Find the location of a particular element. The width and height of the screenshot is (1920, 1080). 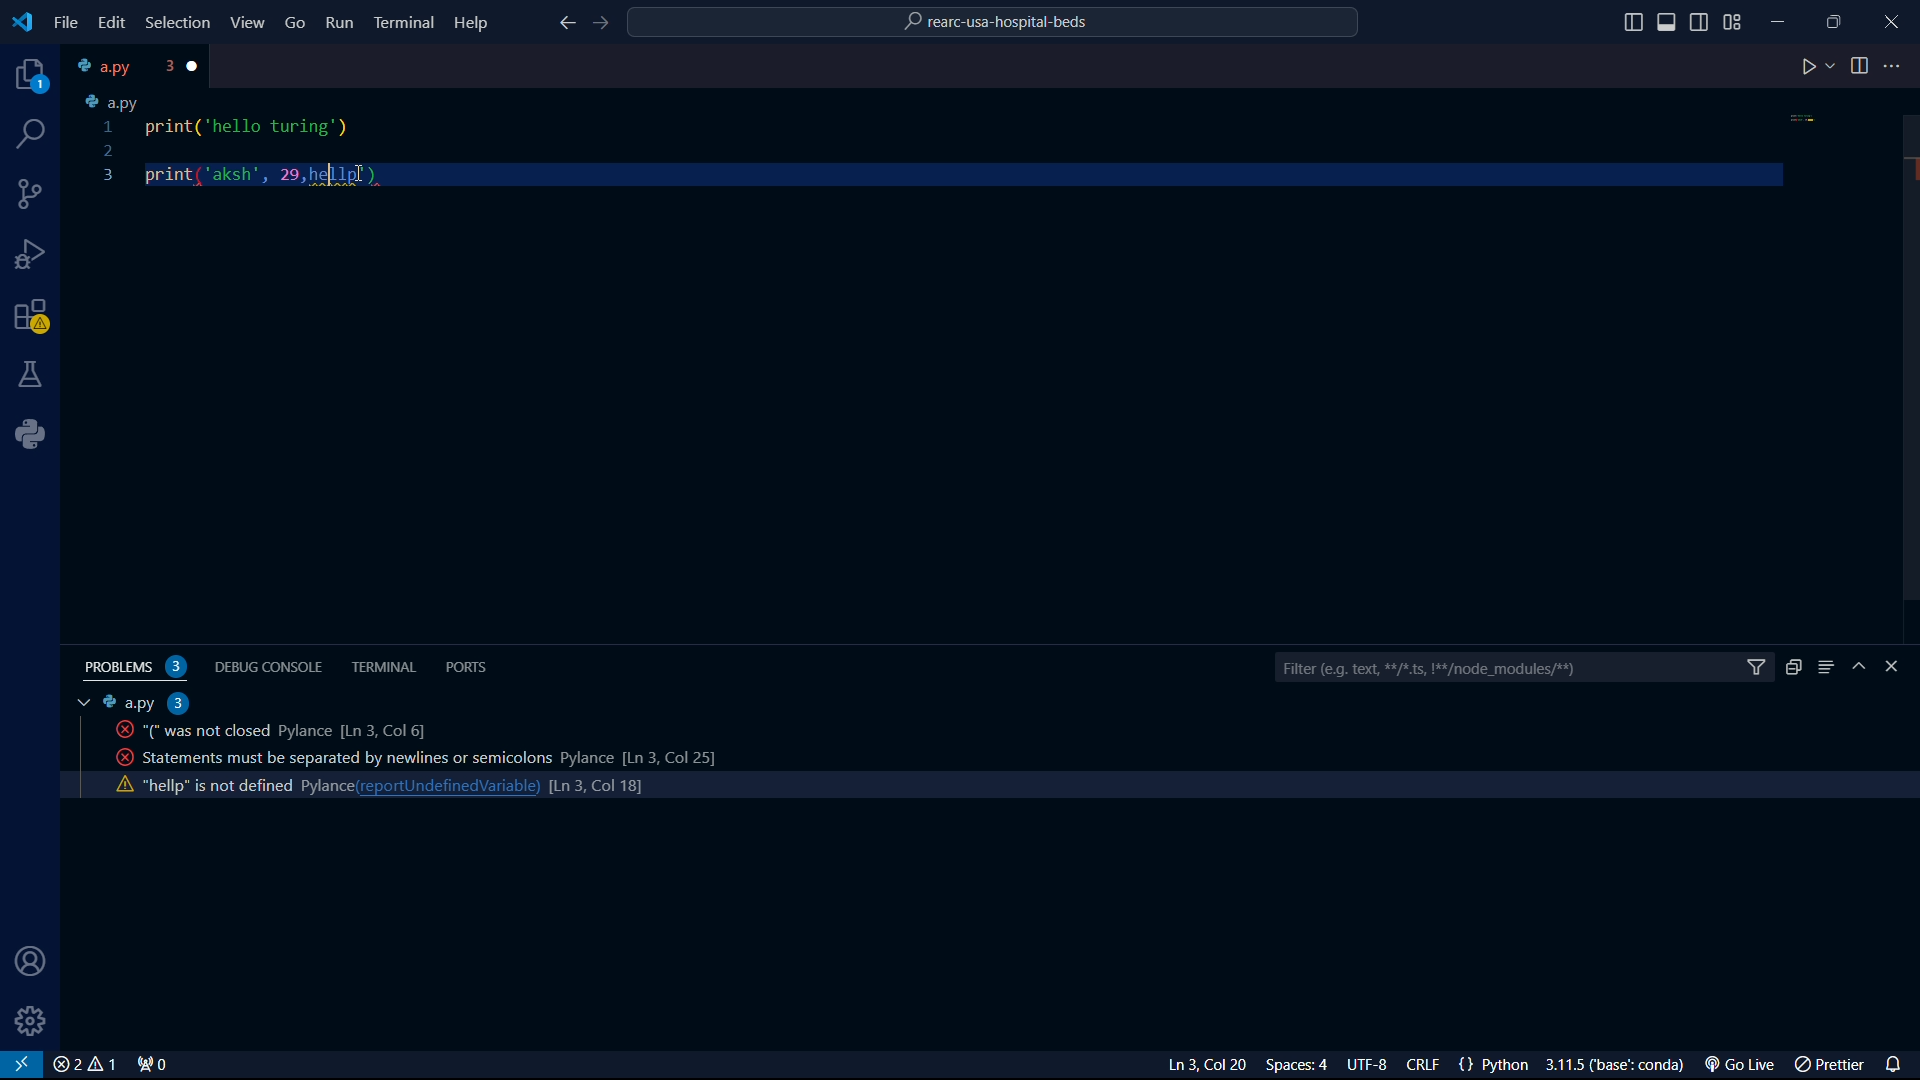

Run is located at coordinates (341, 26).